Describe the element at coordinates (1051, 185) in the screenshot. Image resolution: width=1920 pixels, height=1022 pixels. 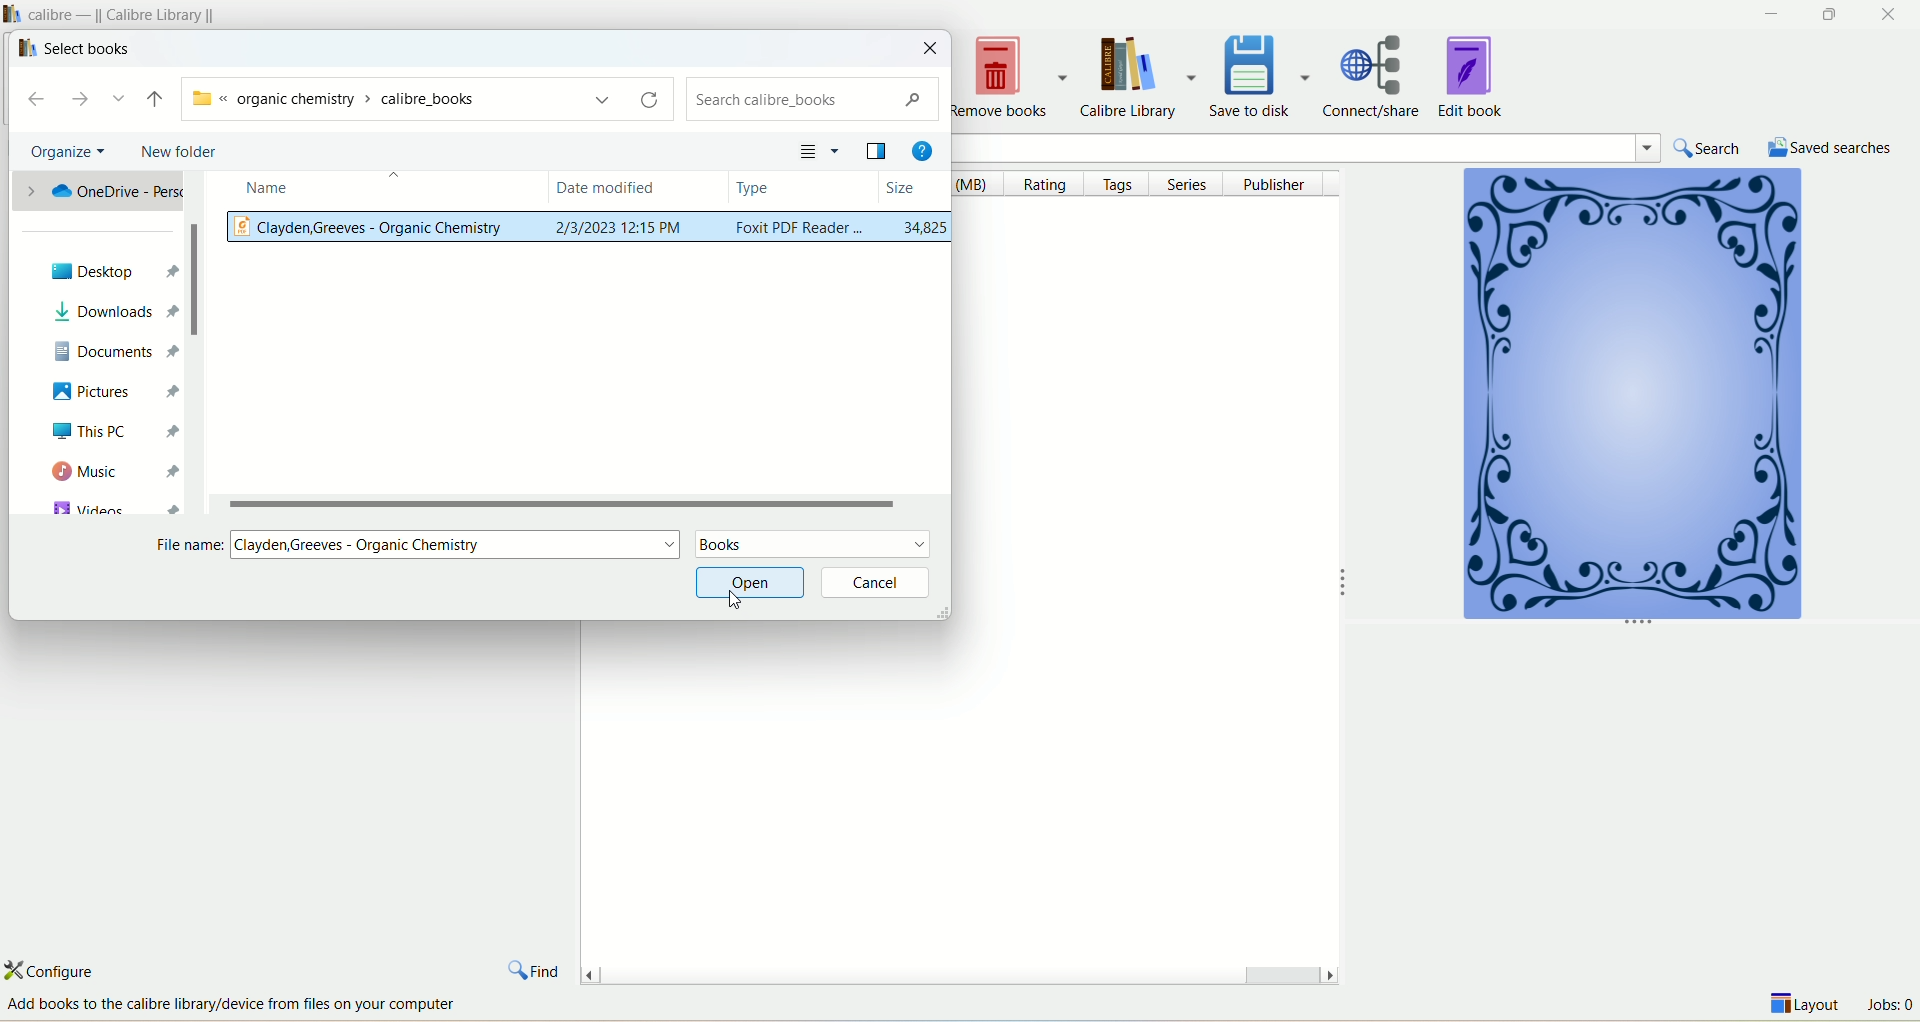
I see `rating` at that location.